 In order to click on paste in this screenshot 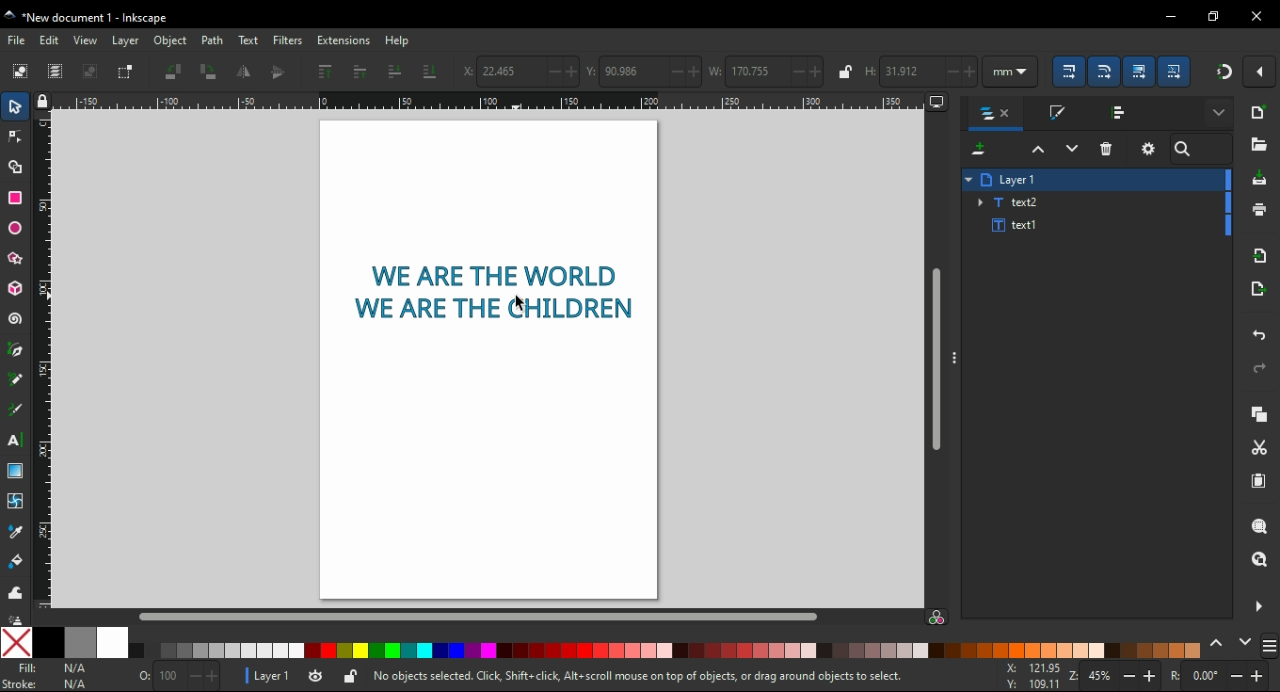, I will do `click(1257, 483)`.